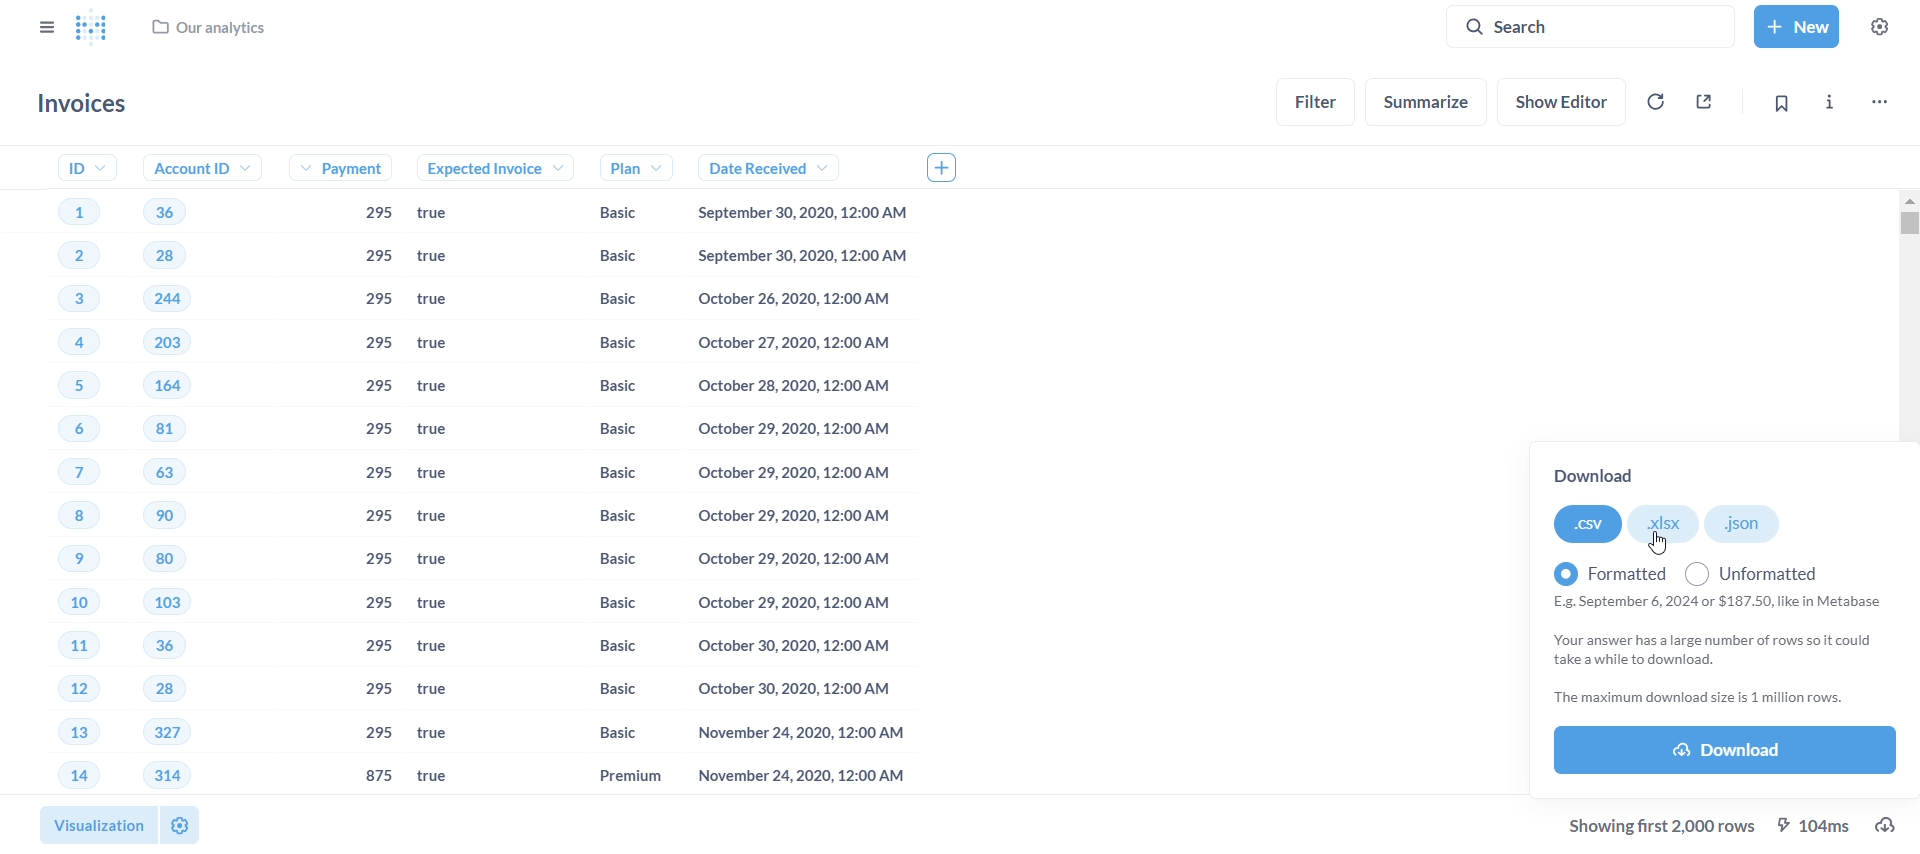 This screenshot has width=1920, height=854. Describe the element at coordinates (604, 560) in the screenshot. I see `Basic` at that location.